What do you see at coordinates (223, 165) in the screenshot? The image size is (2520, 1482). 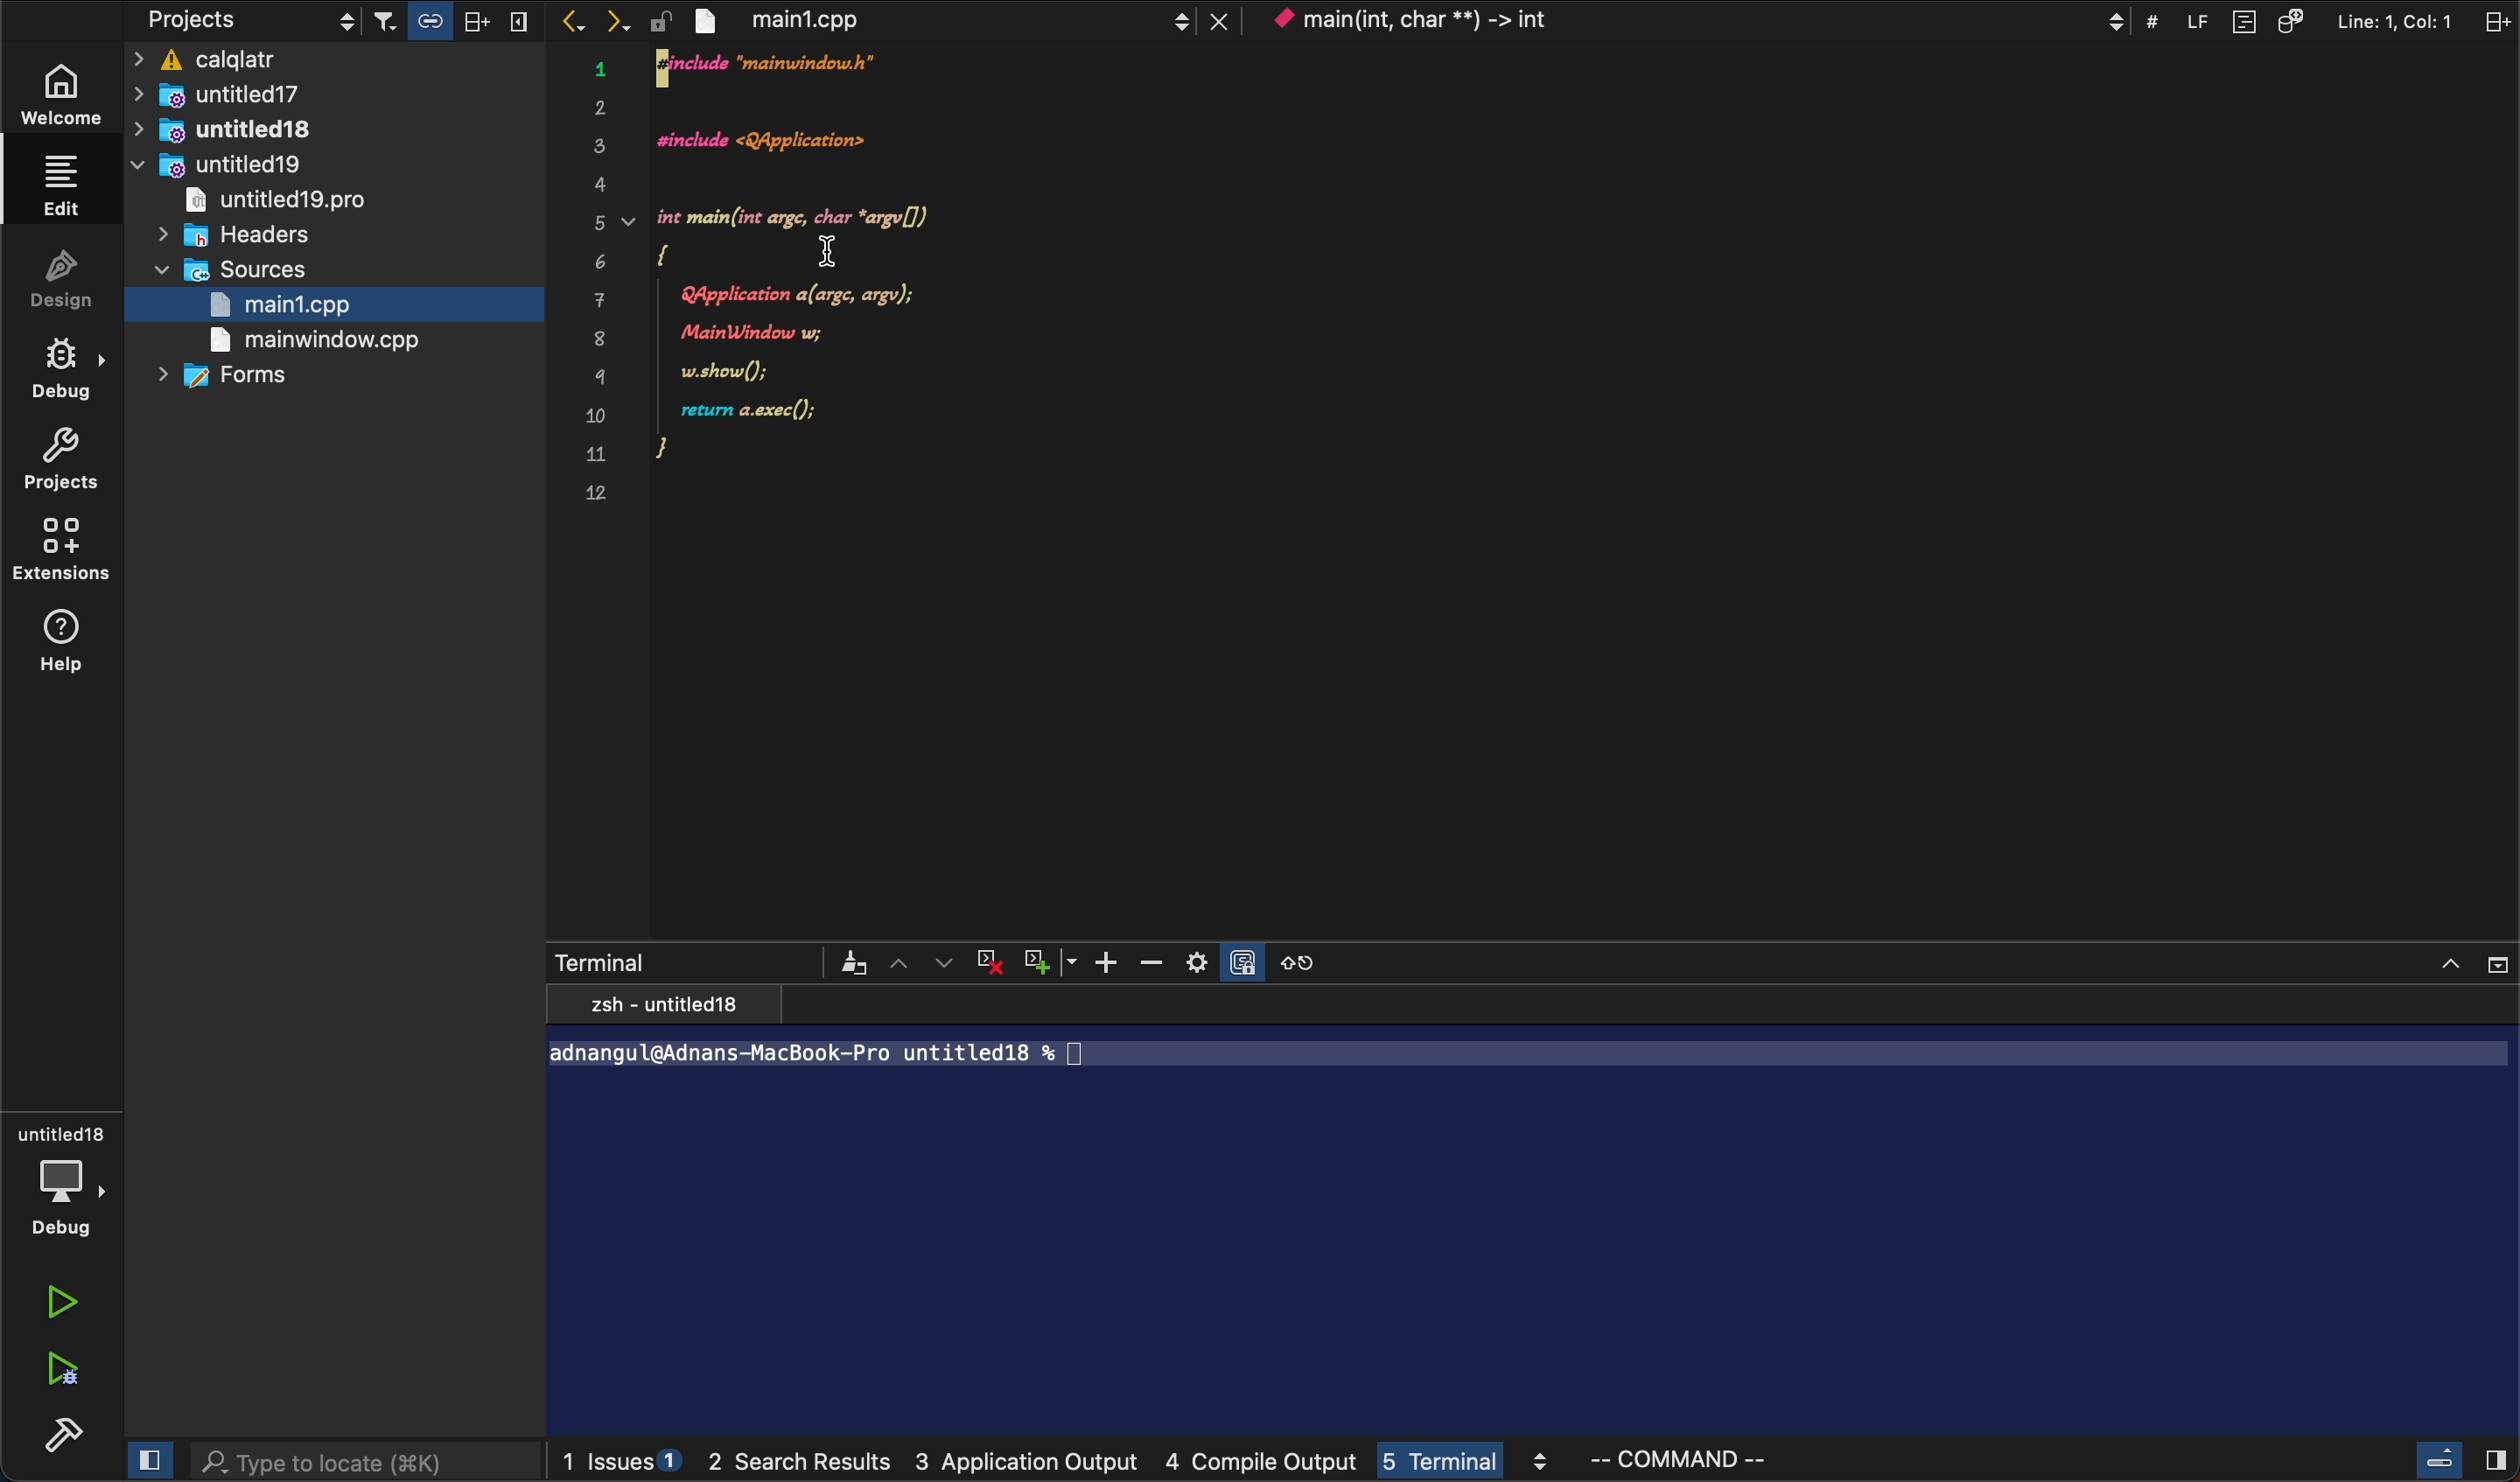 I see `untitled19` at bounding box center [223, 165].